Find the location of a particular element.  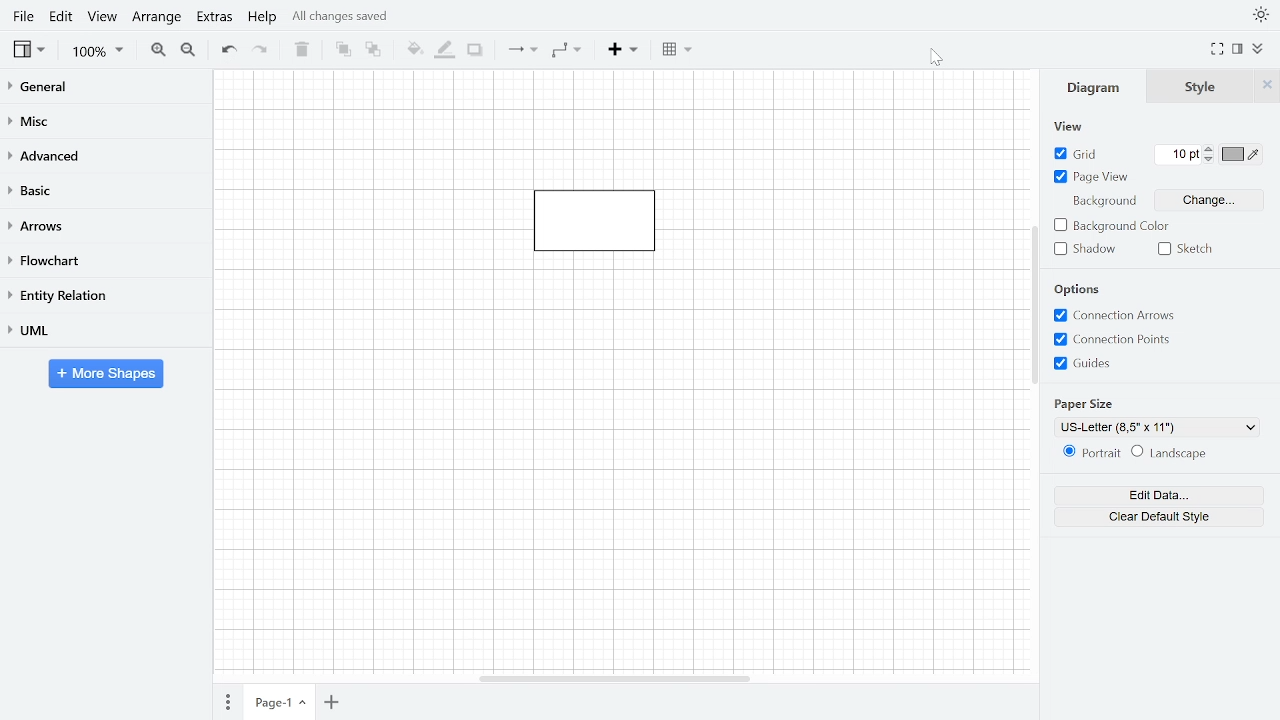

COnnection arrows is located at coordinates (1116, 317).